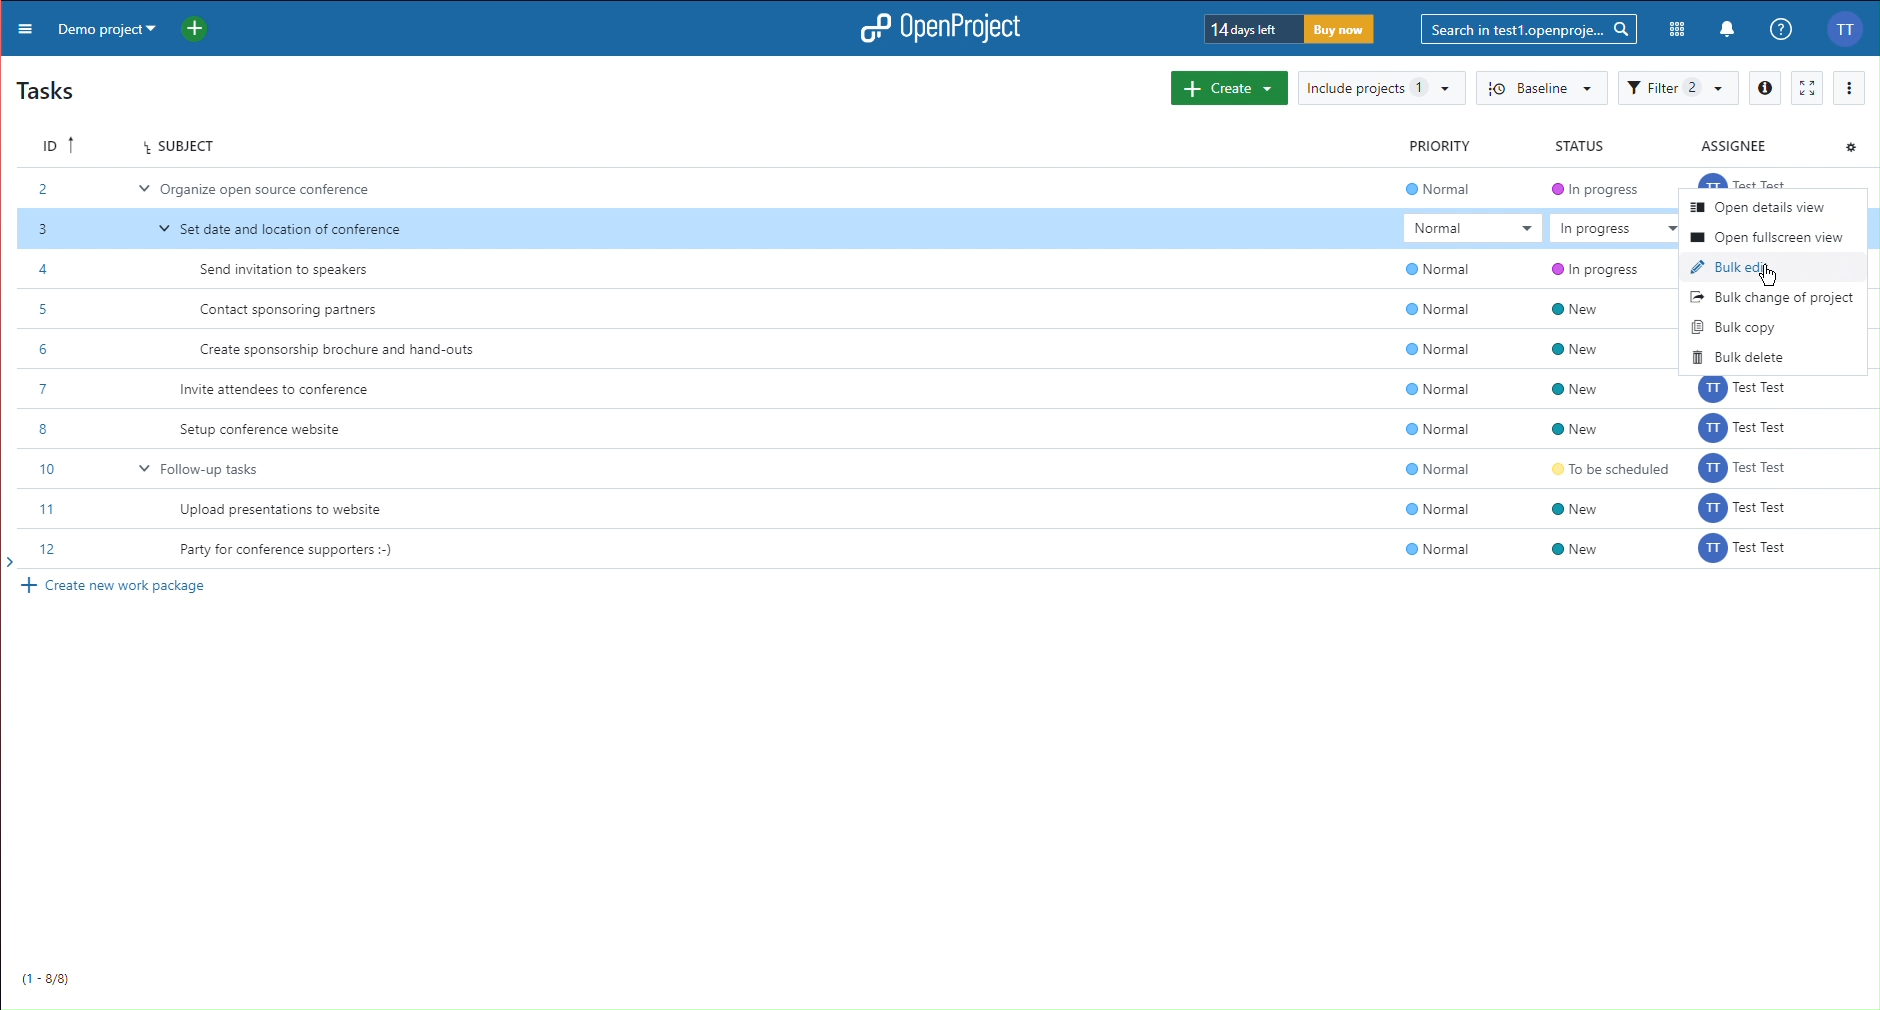  Describe the element at coordinates (1807, 88) in the screenshot. I see `Fullscreen` at that location.